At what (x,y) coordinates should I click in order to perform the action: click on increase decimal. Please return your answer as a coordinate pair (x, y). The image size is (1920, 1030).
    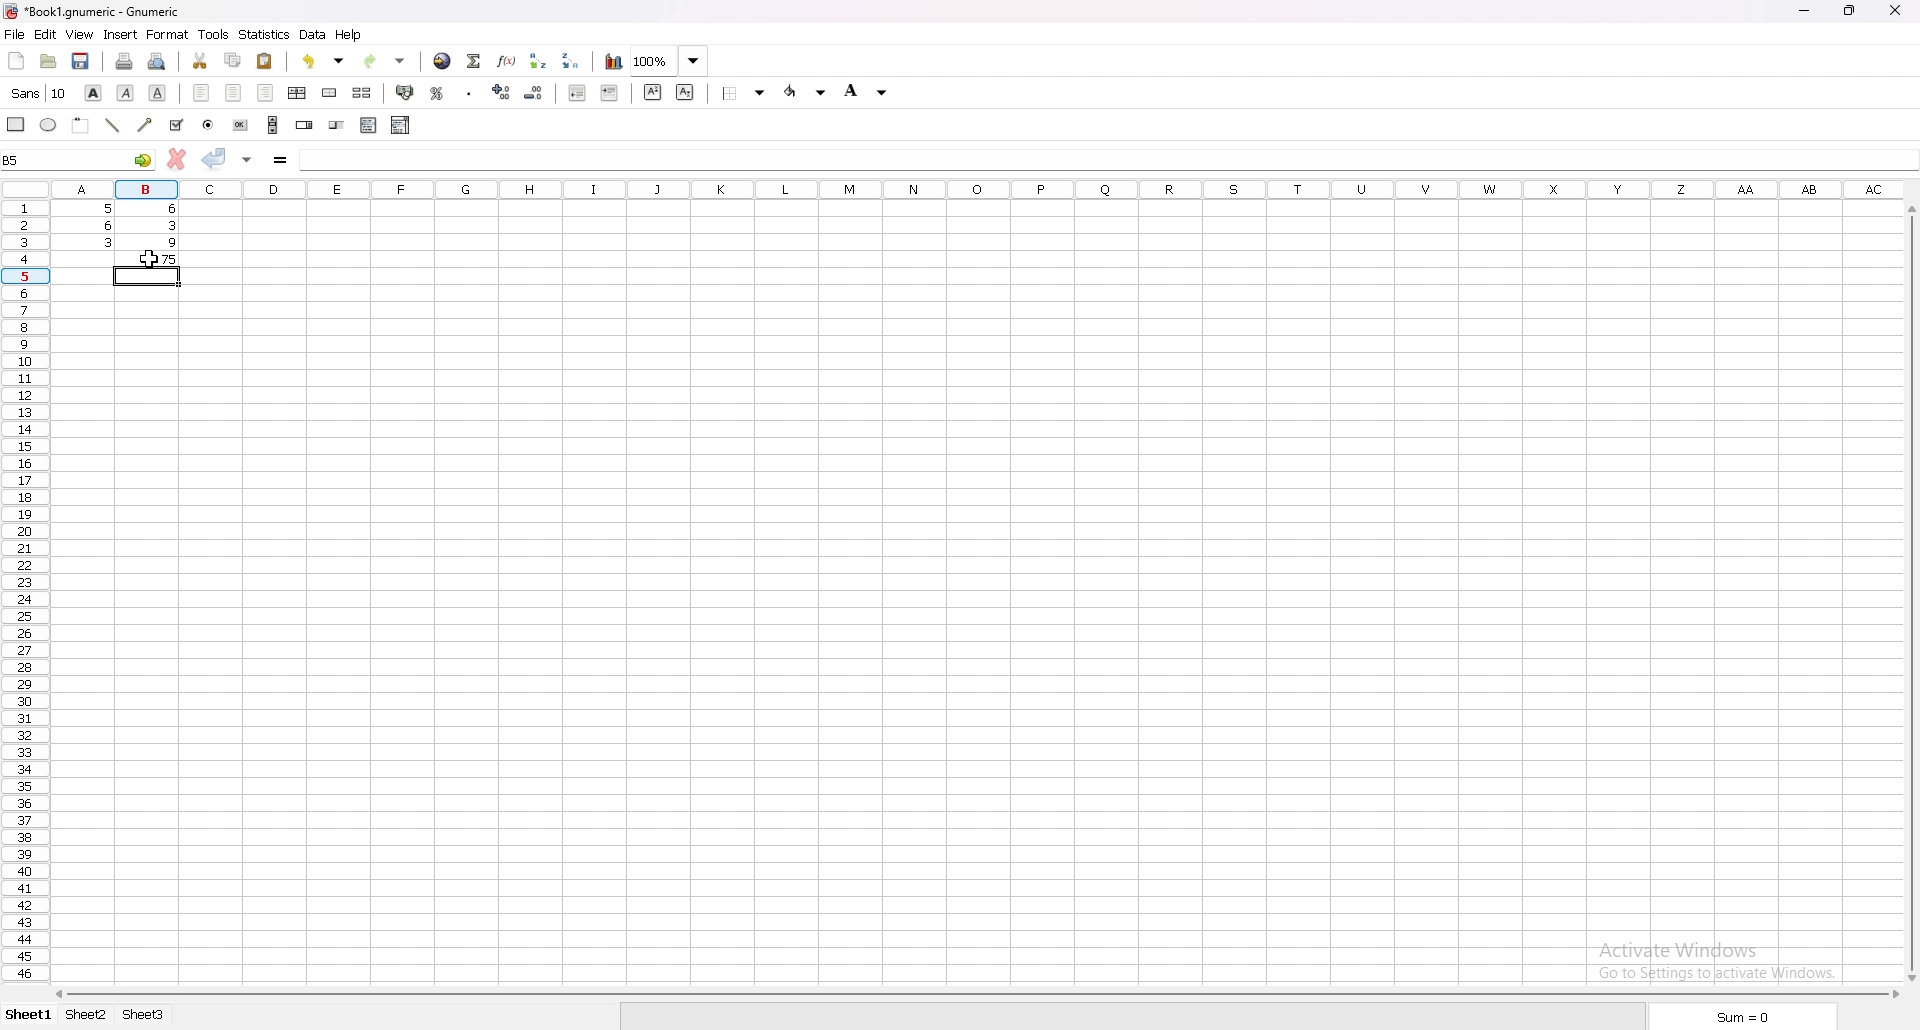
    Looking at the image, I should click on (501, 91).